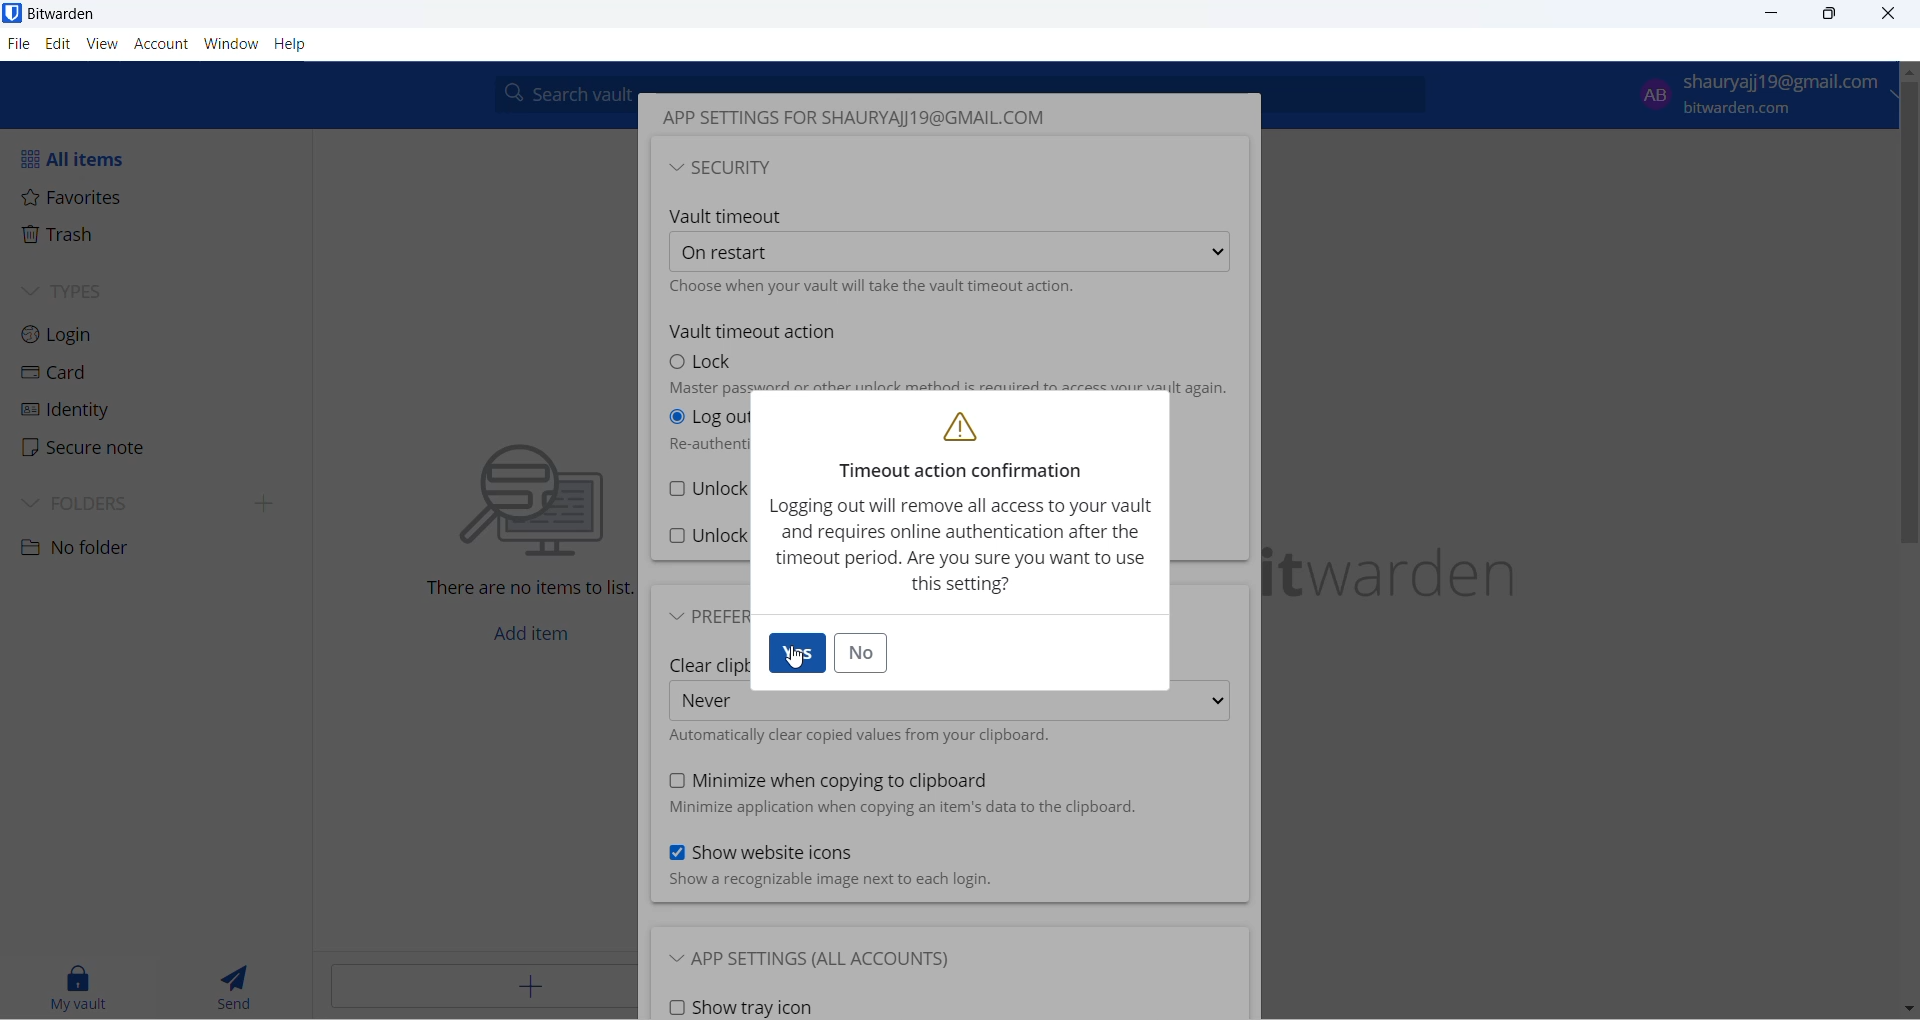 This screenshot has height=1020, width=1920. I want to click on cursor, so click(799, 665).